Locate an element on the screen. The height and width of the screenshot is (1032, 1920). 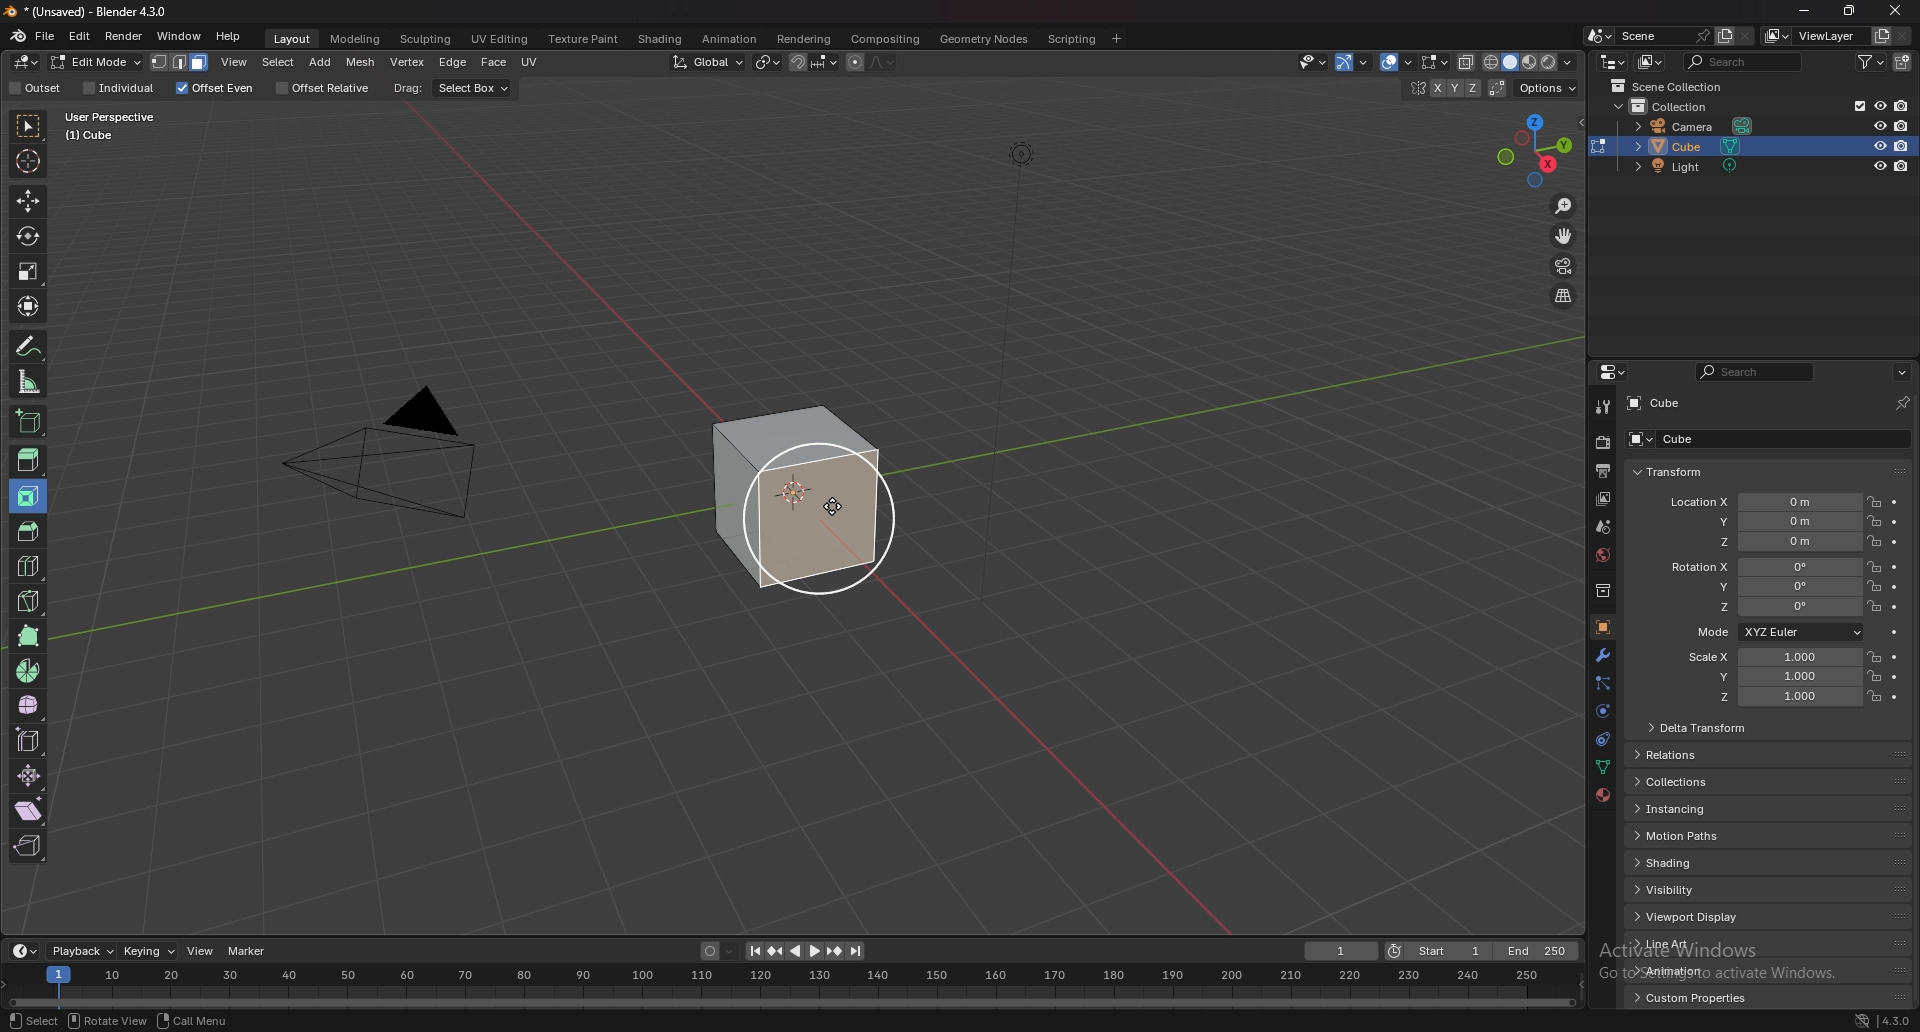
version is located at coordinates (1897, 1021).